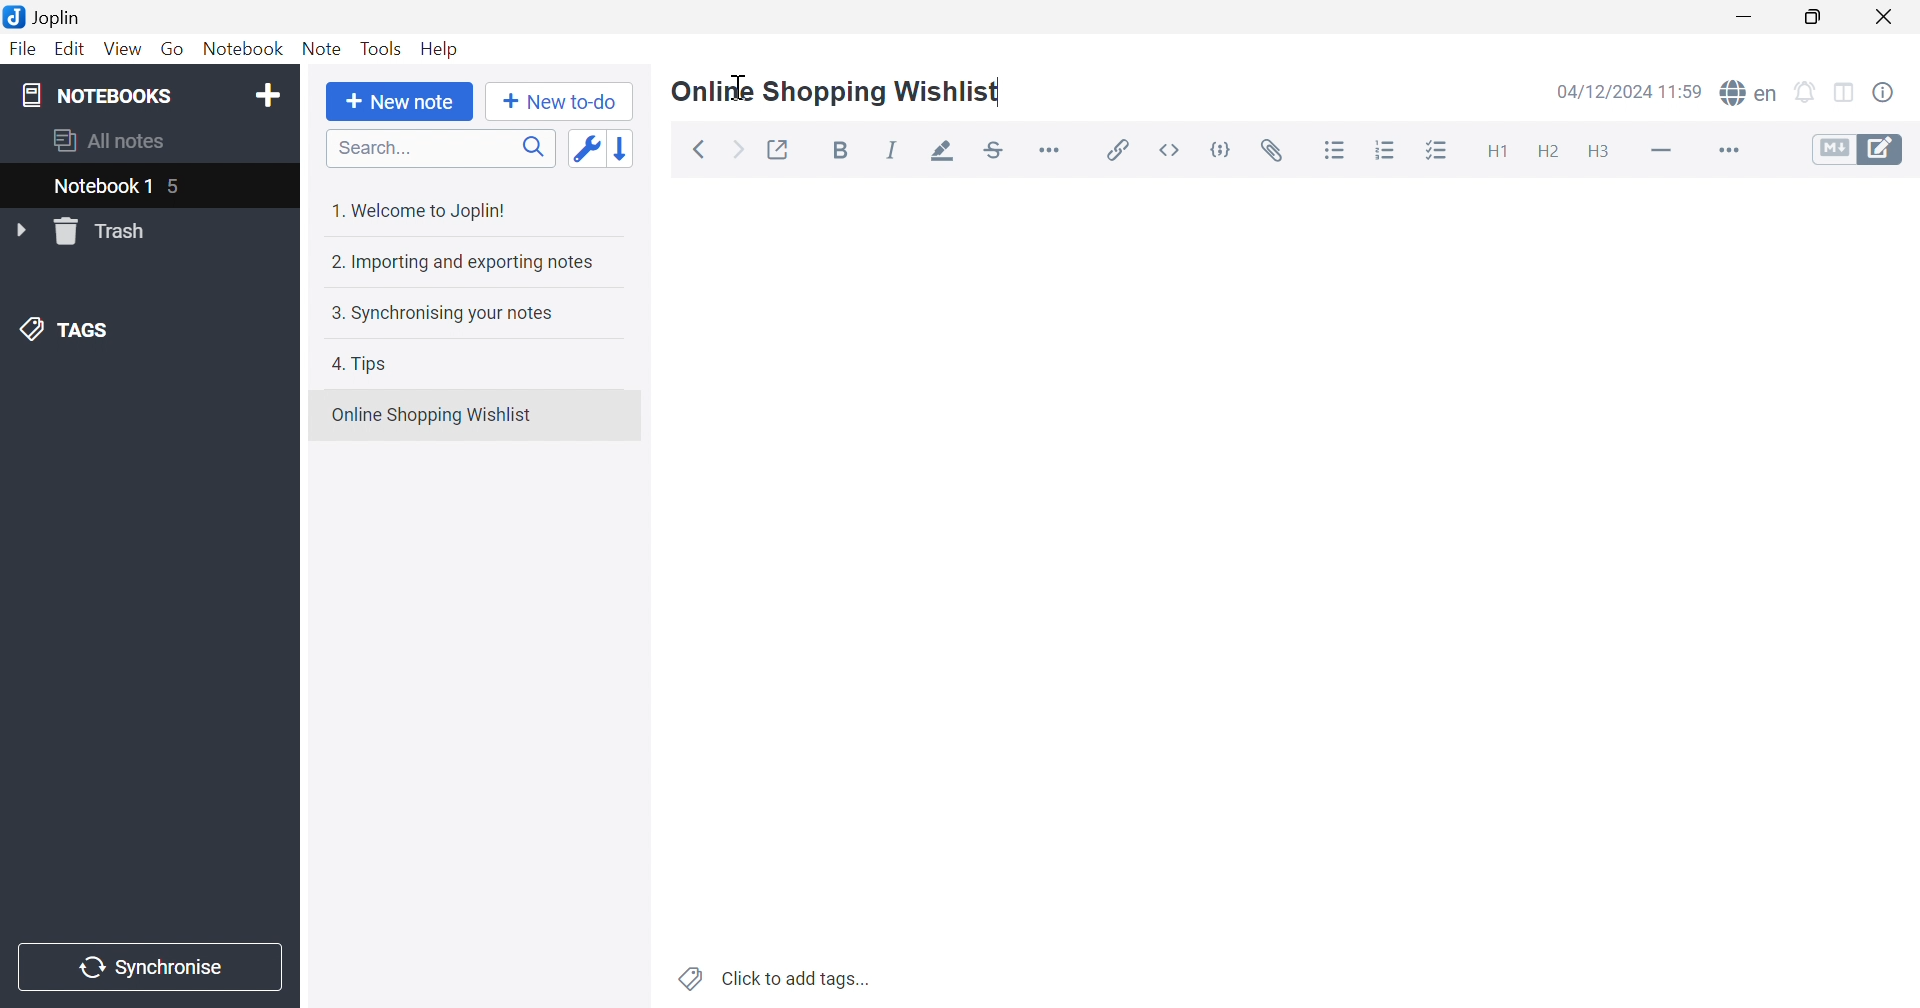 The image size is (1920, 1008). I want to click on Attach file, so click(1277, 154).